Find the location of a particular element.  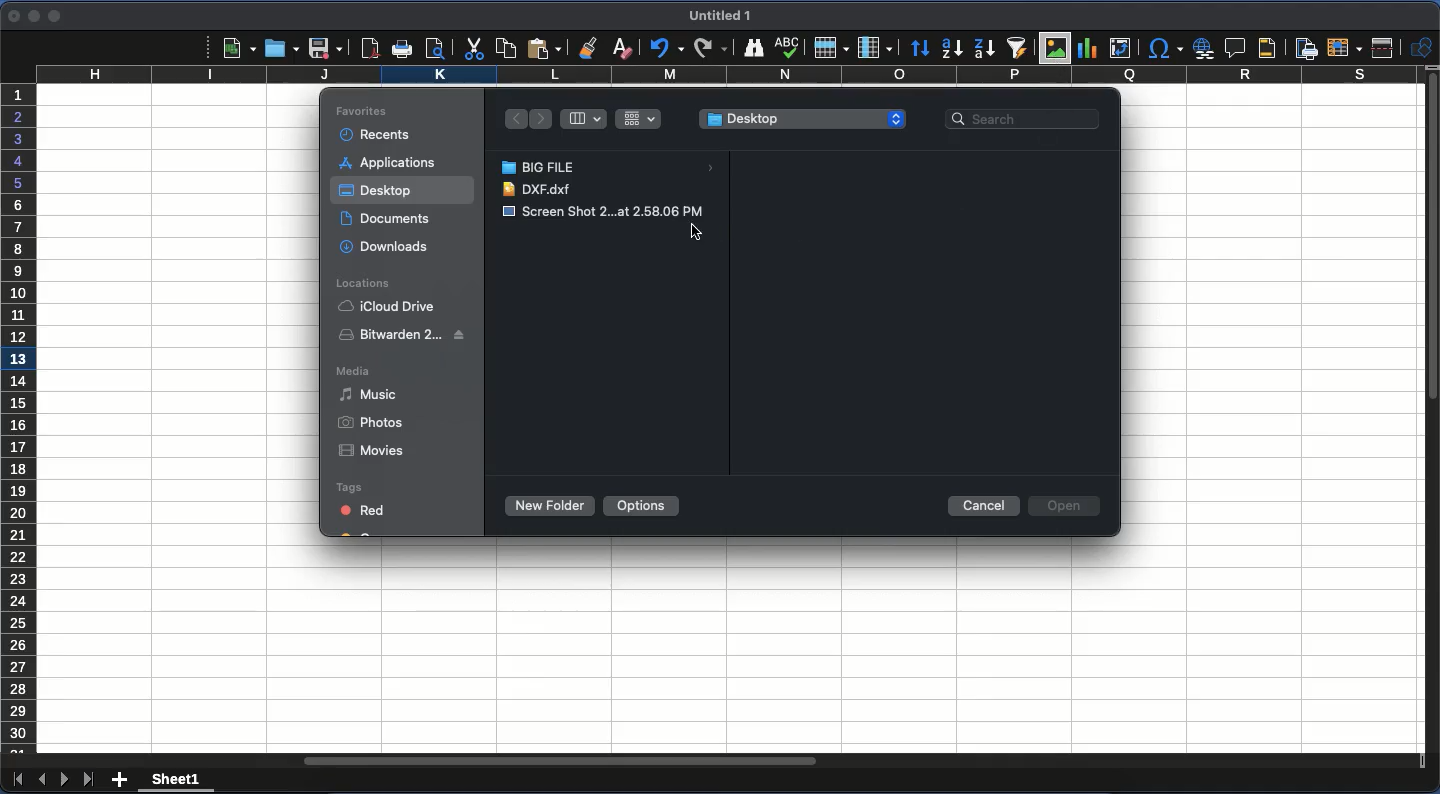

cut is located at coordinates (472, 50).